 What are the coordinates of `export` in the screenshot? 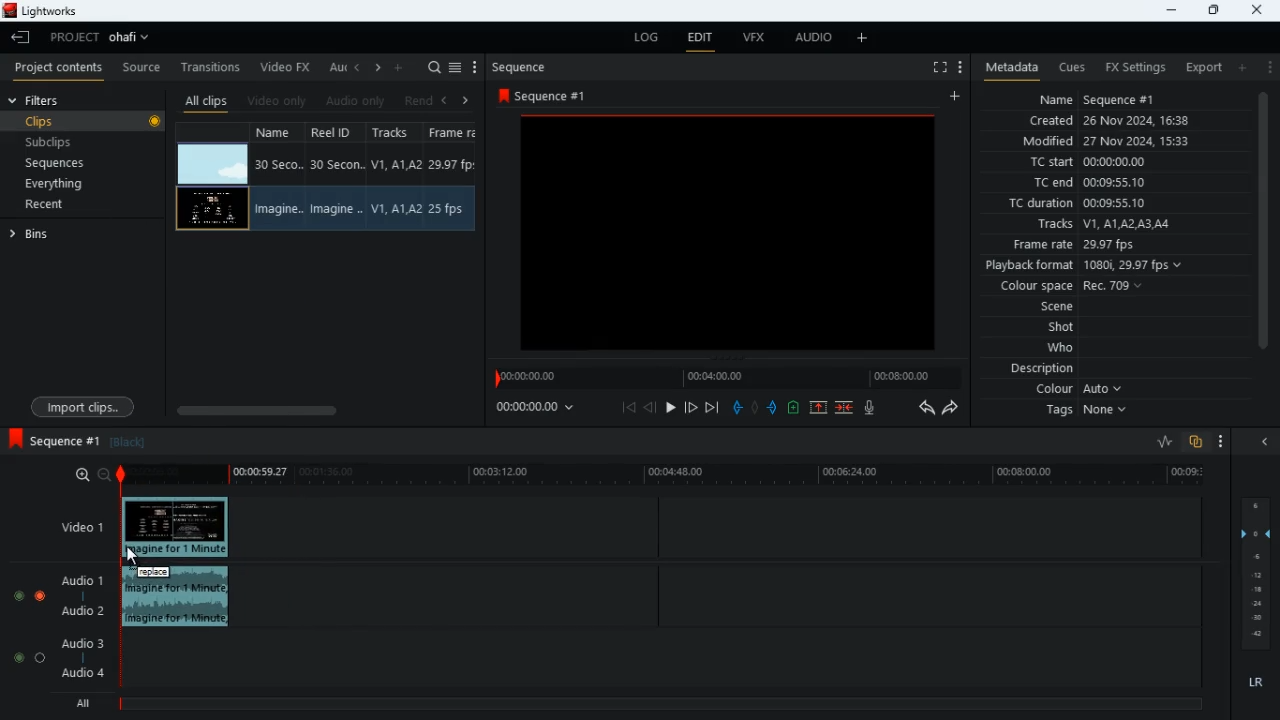 It's located at (1200, 67).